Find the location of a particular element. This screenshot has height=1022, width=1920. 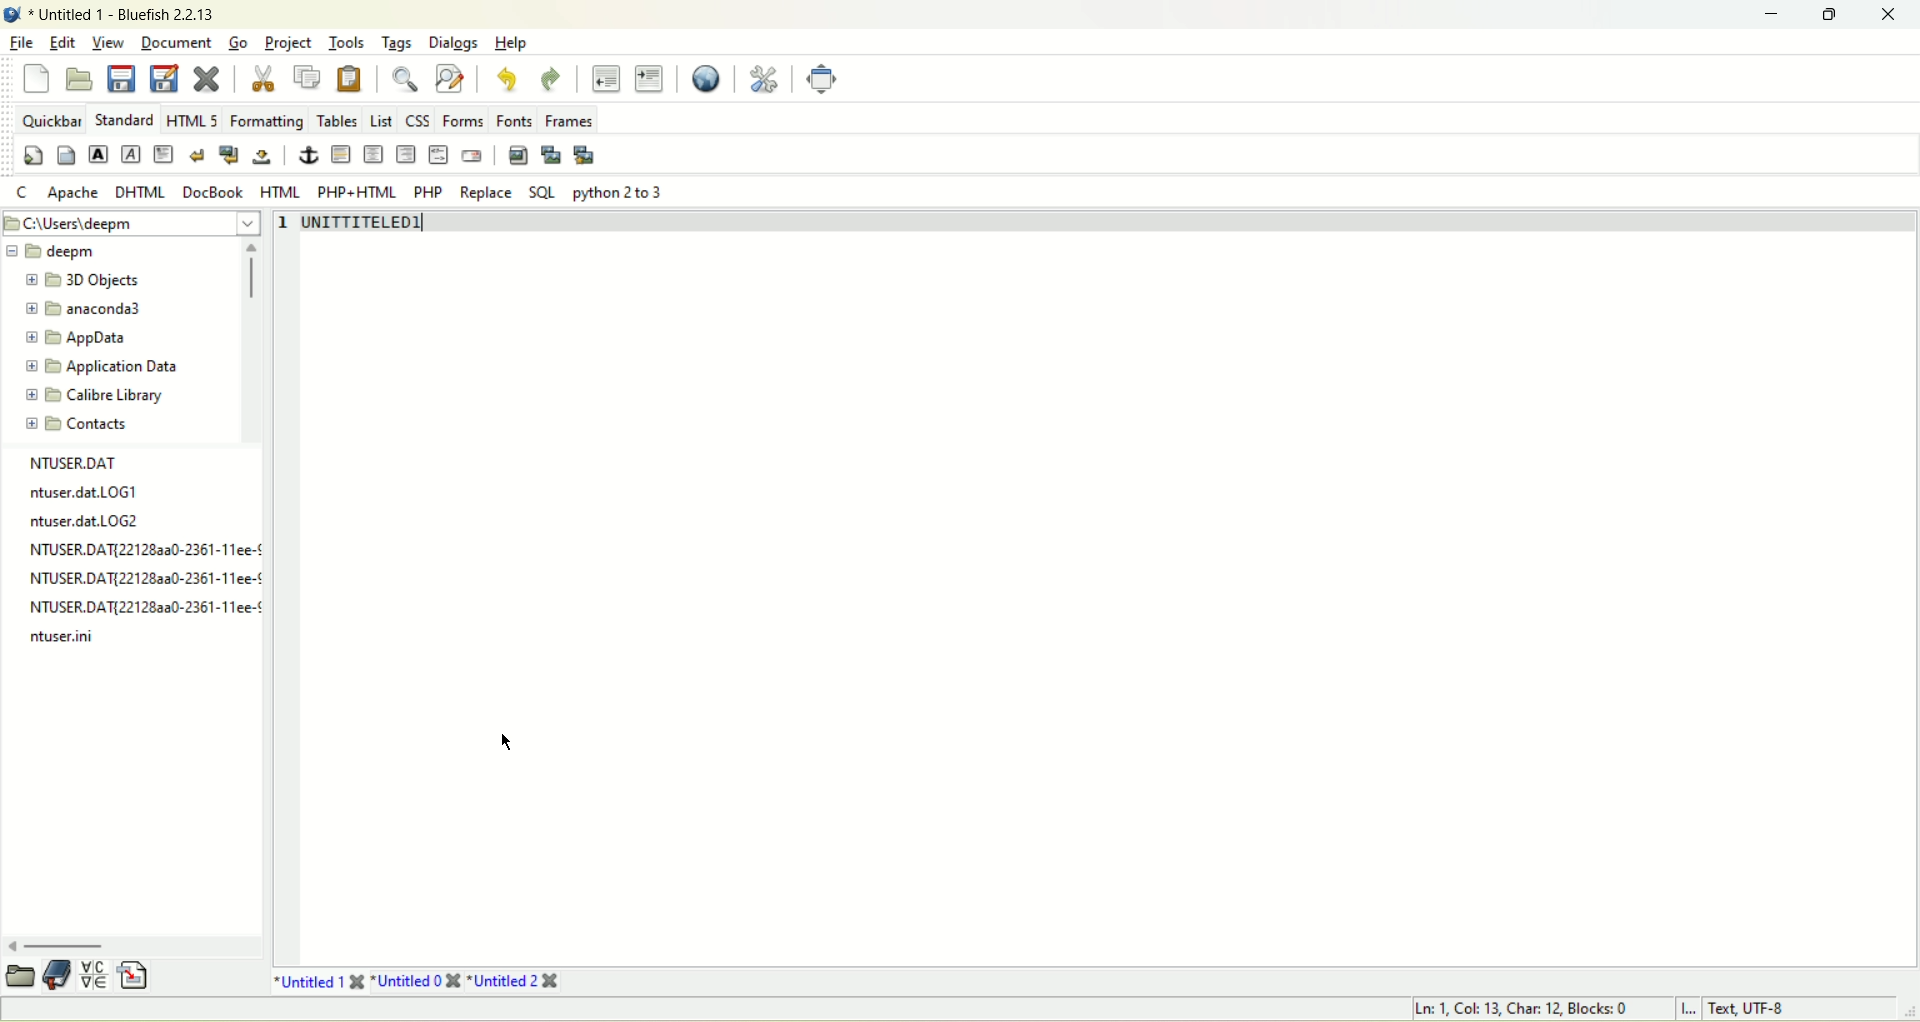

cursor is located at coordinates (505, 742).